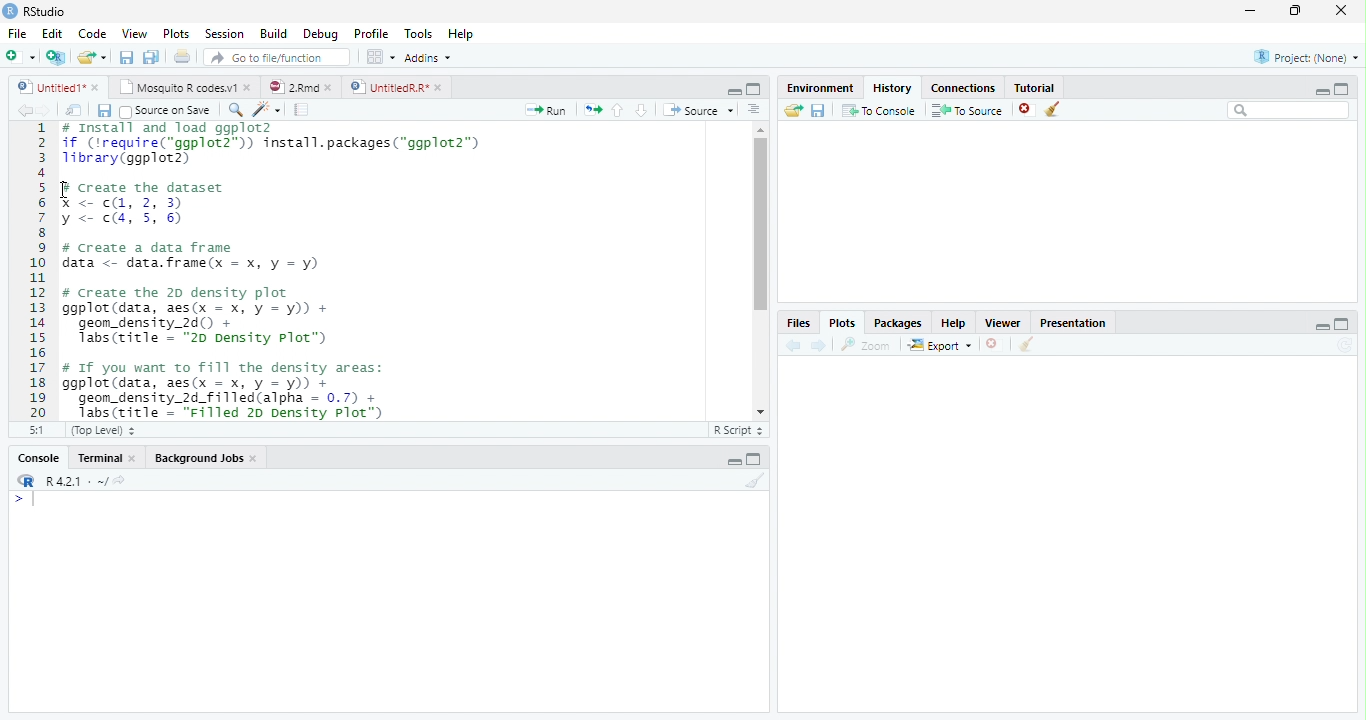 This screenshot has height=720, width=1366. What do you see at coordinates (52, 34) in the screenshot?
I see `Edit` at bounding box center [52, 34].